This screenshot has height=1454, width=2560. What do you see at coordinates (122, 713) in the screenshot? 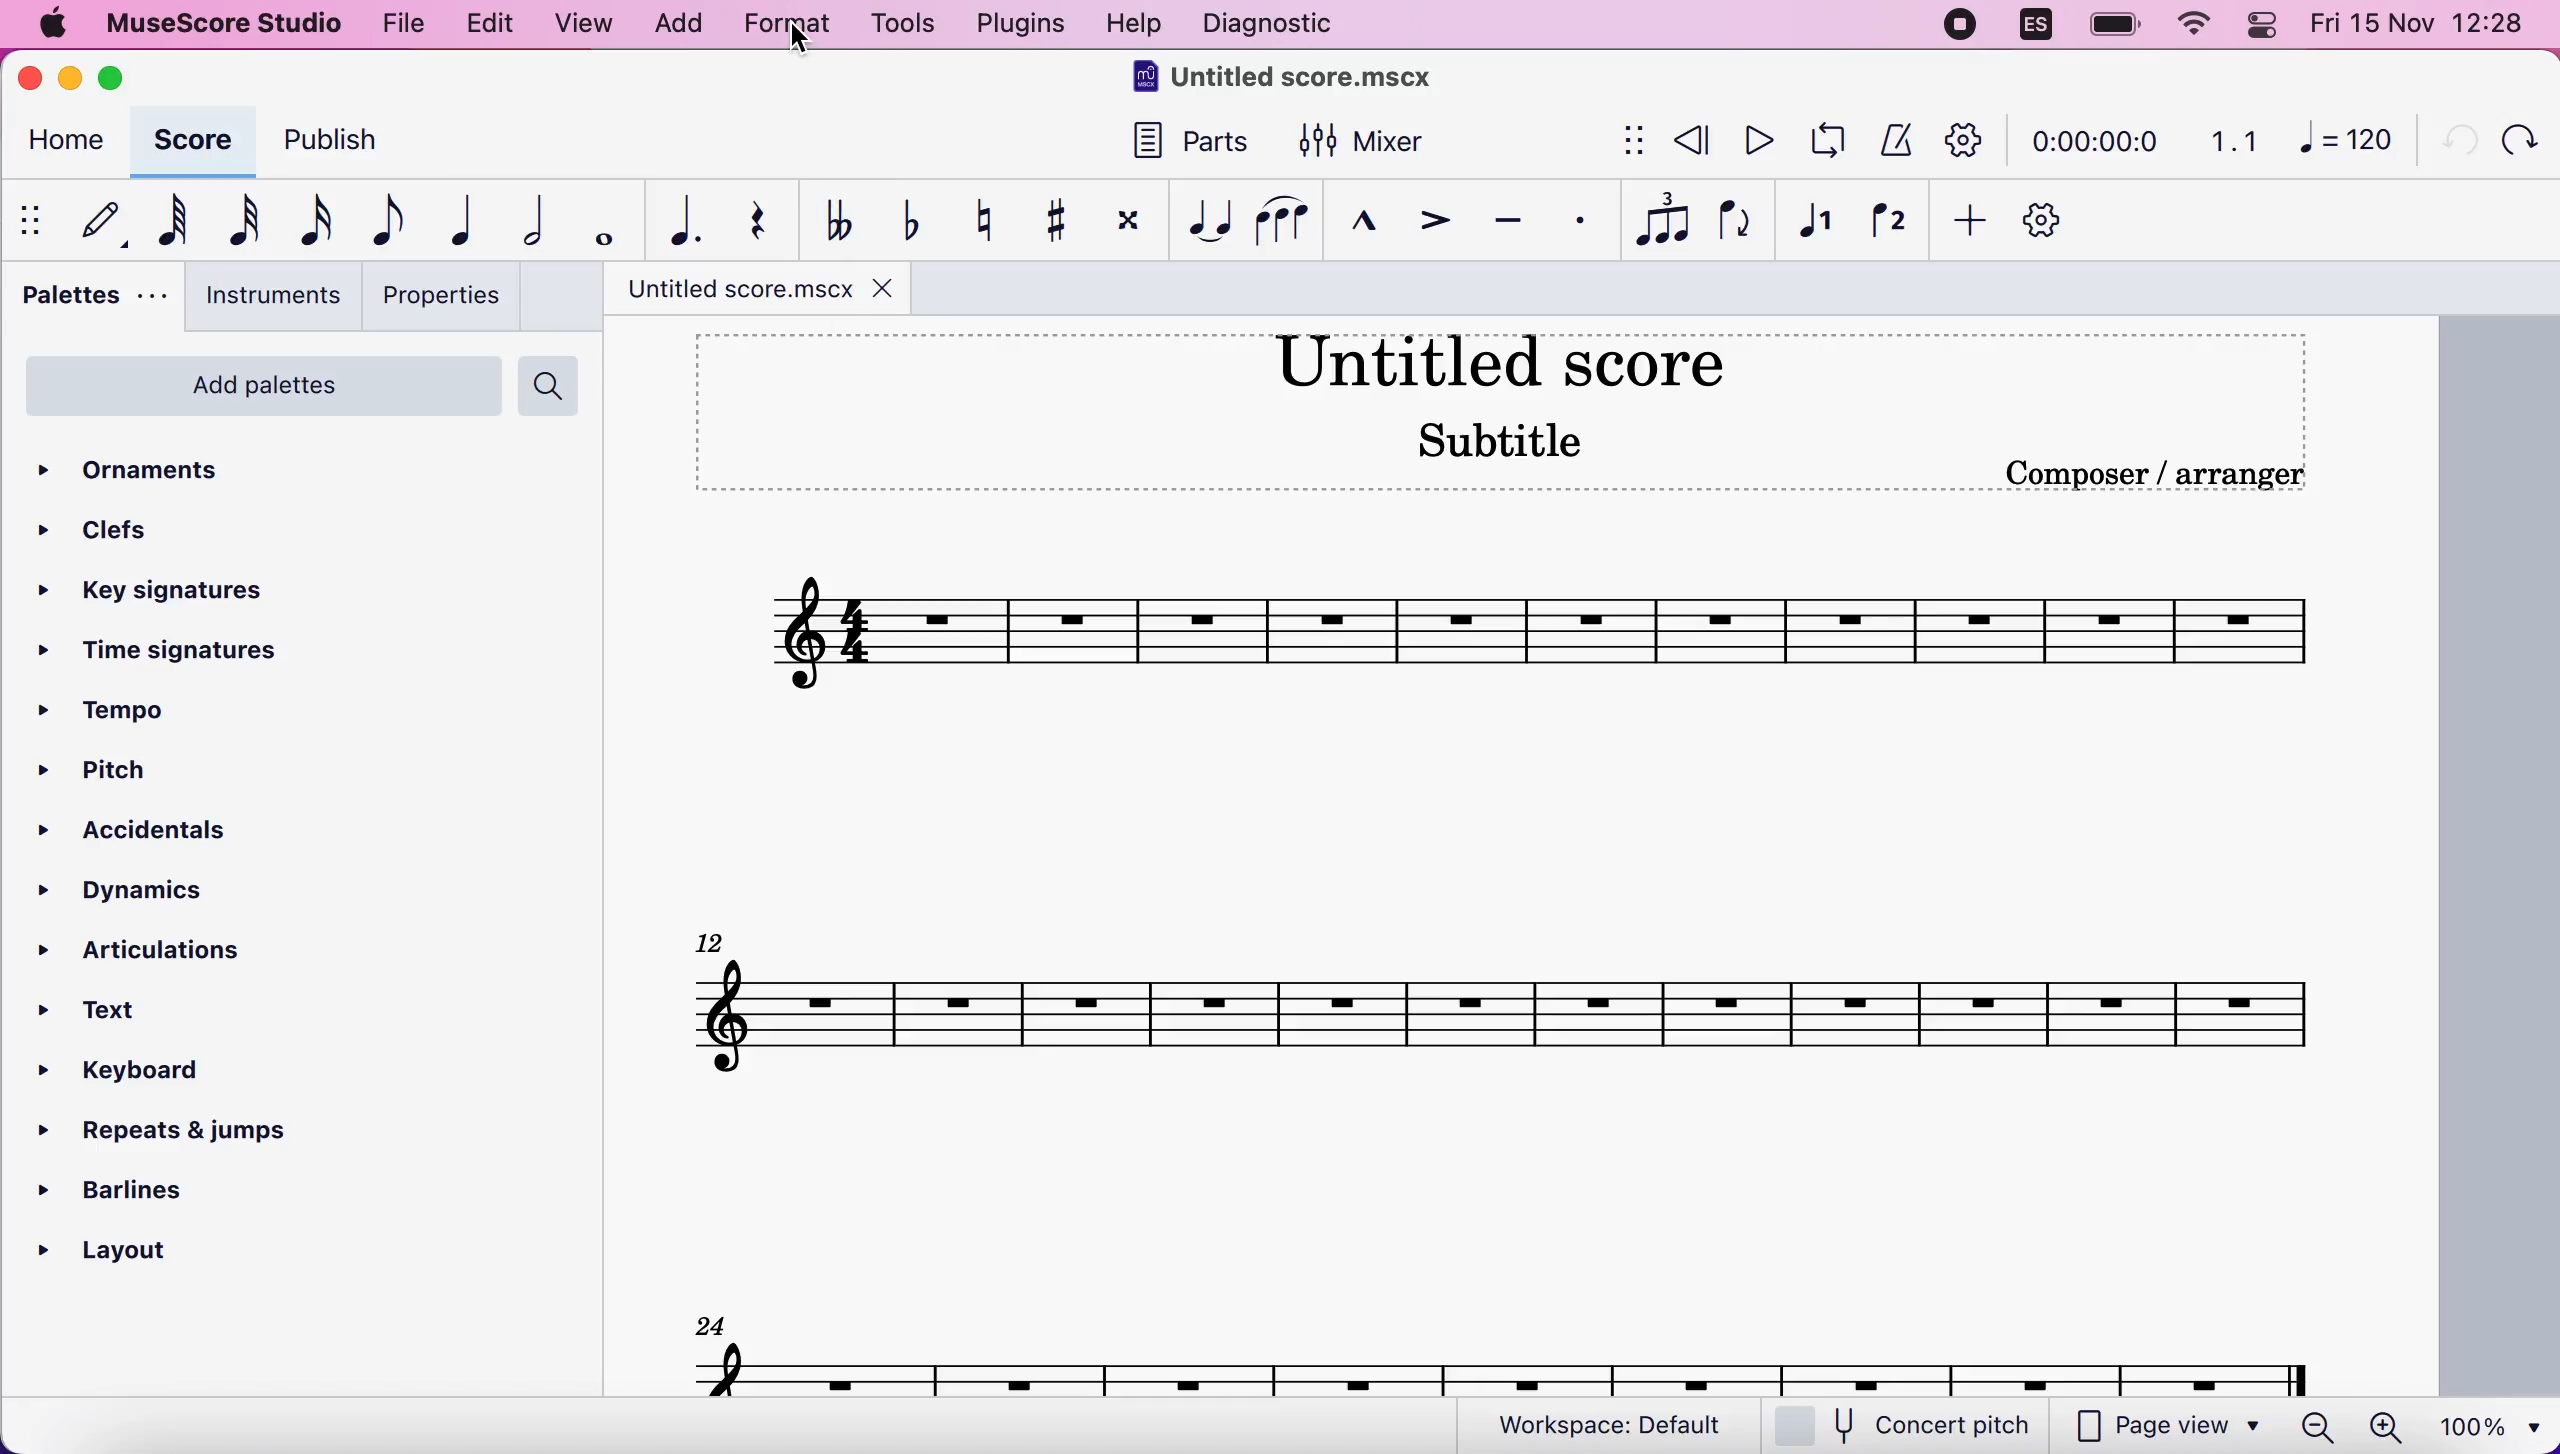
I see `tempo` at bounding box center [122, 713].